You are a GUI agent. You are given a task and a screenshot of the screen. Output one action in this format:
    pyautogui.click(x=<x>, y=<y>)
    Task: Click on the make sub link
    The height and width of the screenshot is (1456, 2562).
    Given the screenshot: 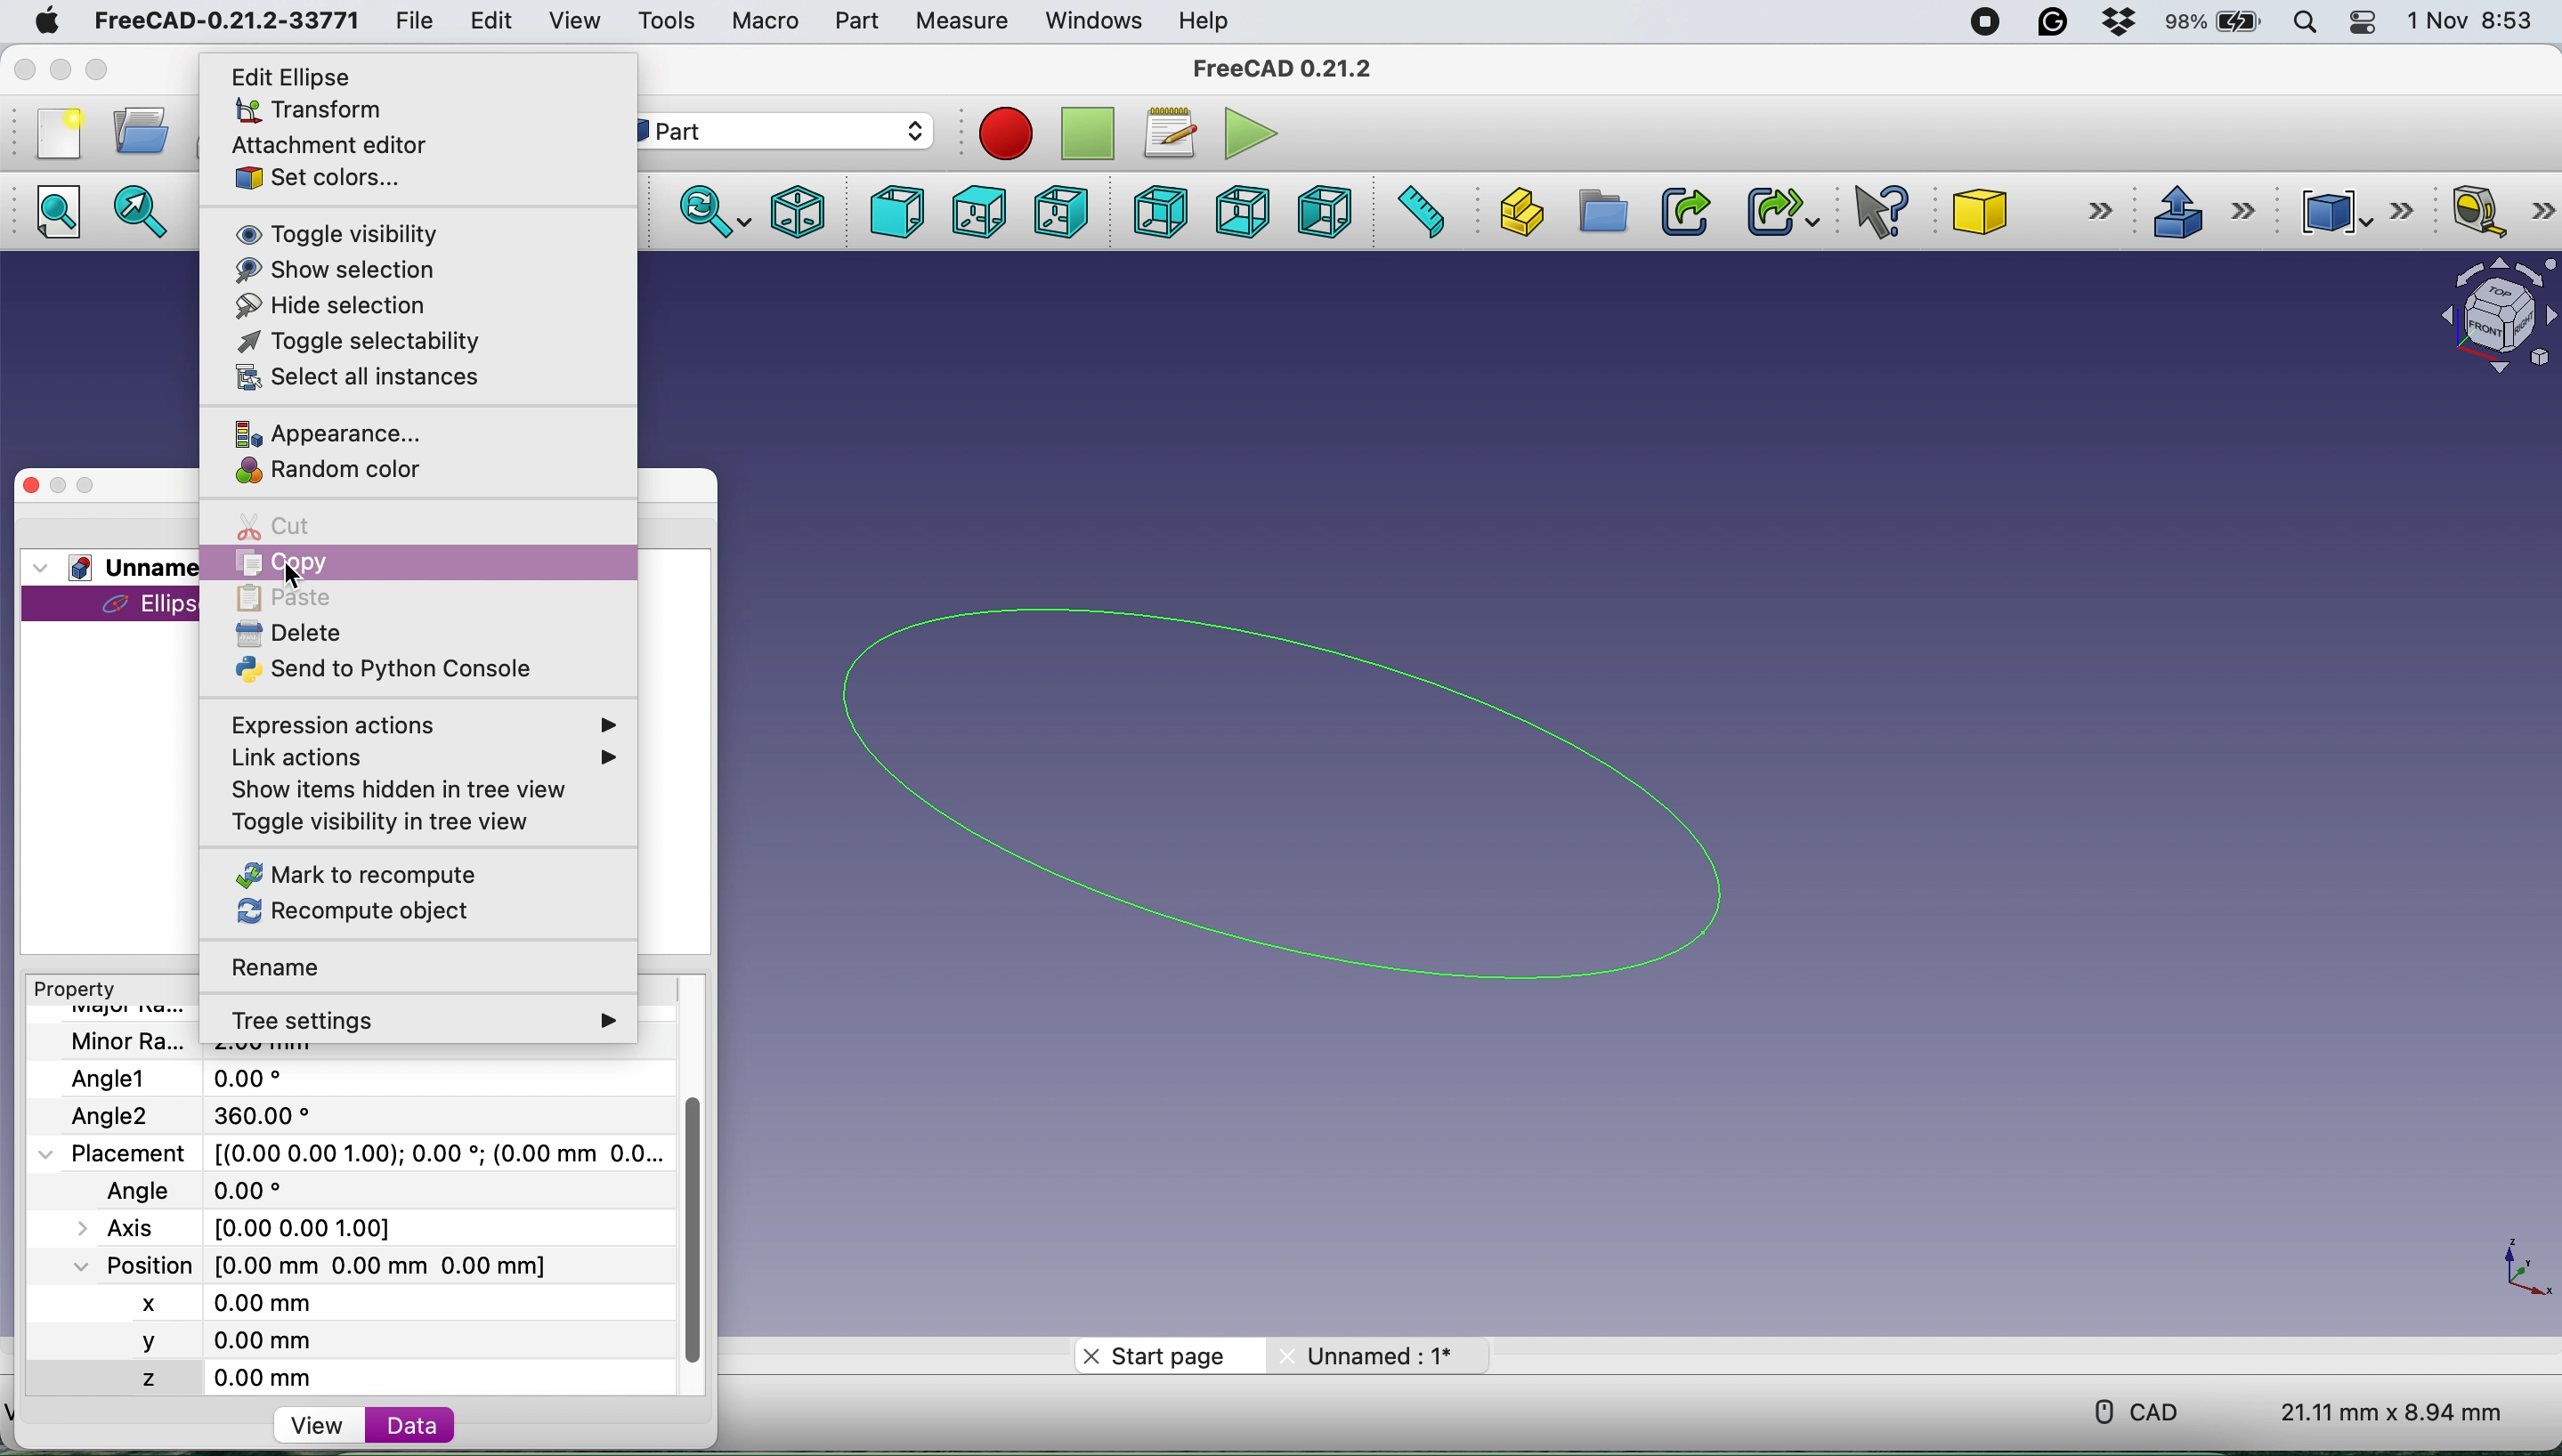 What is the action you would take?
    pyautogui.click(x=1776, y=213)
    